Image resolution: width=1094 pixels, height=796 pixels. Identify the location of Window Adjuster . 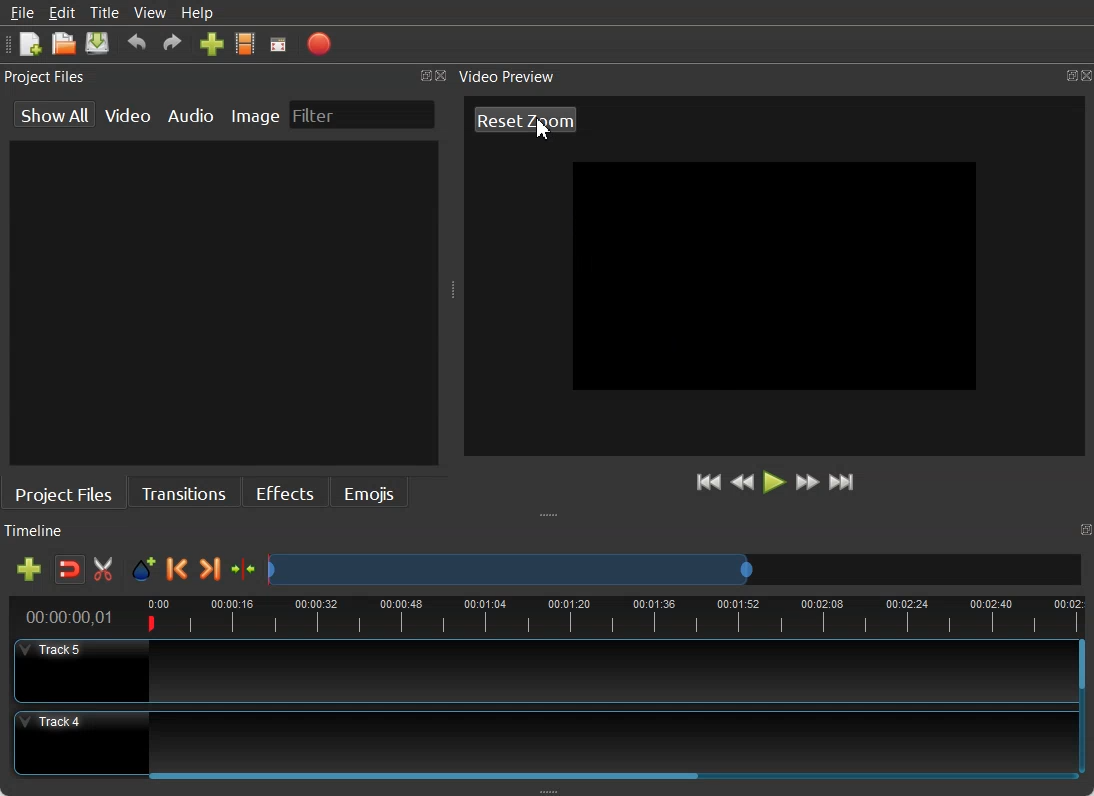
(453, 290).